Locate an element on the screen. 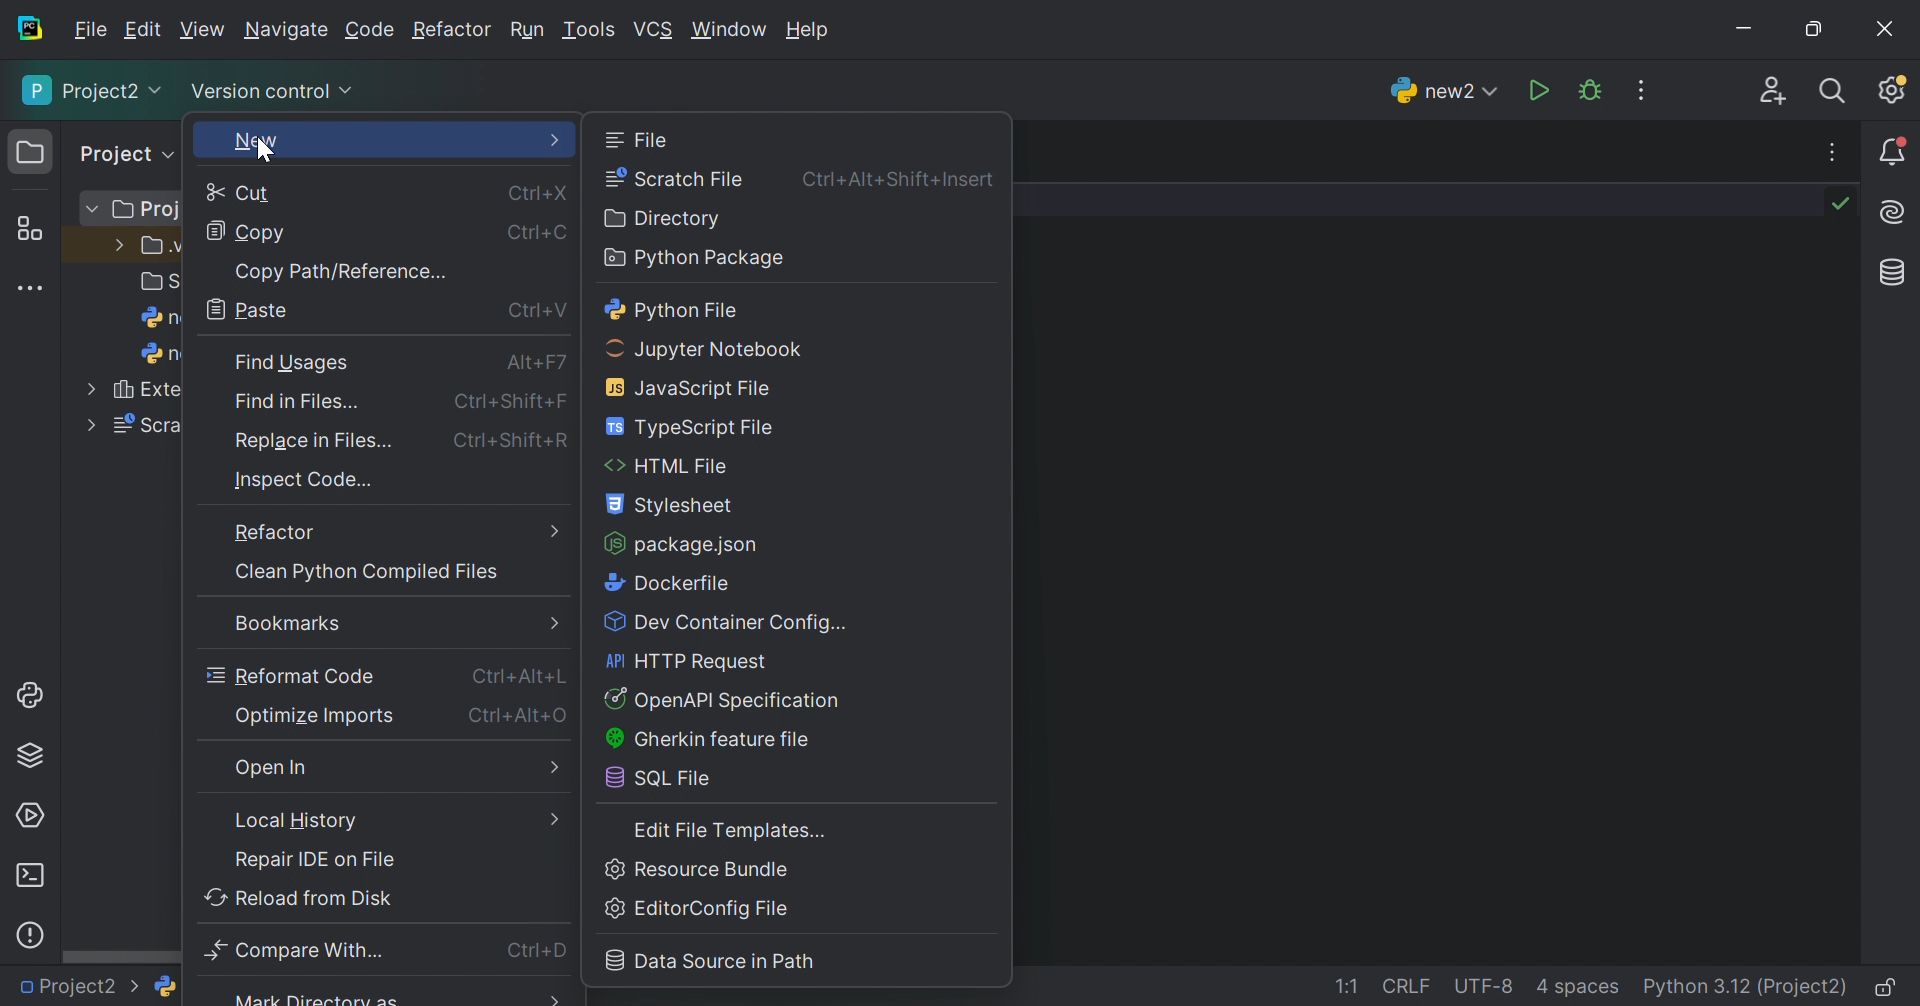 This screenshot has width=1920, height=1006. HTML file is located at coordinates (667, 466).